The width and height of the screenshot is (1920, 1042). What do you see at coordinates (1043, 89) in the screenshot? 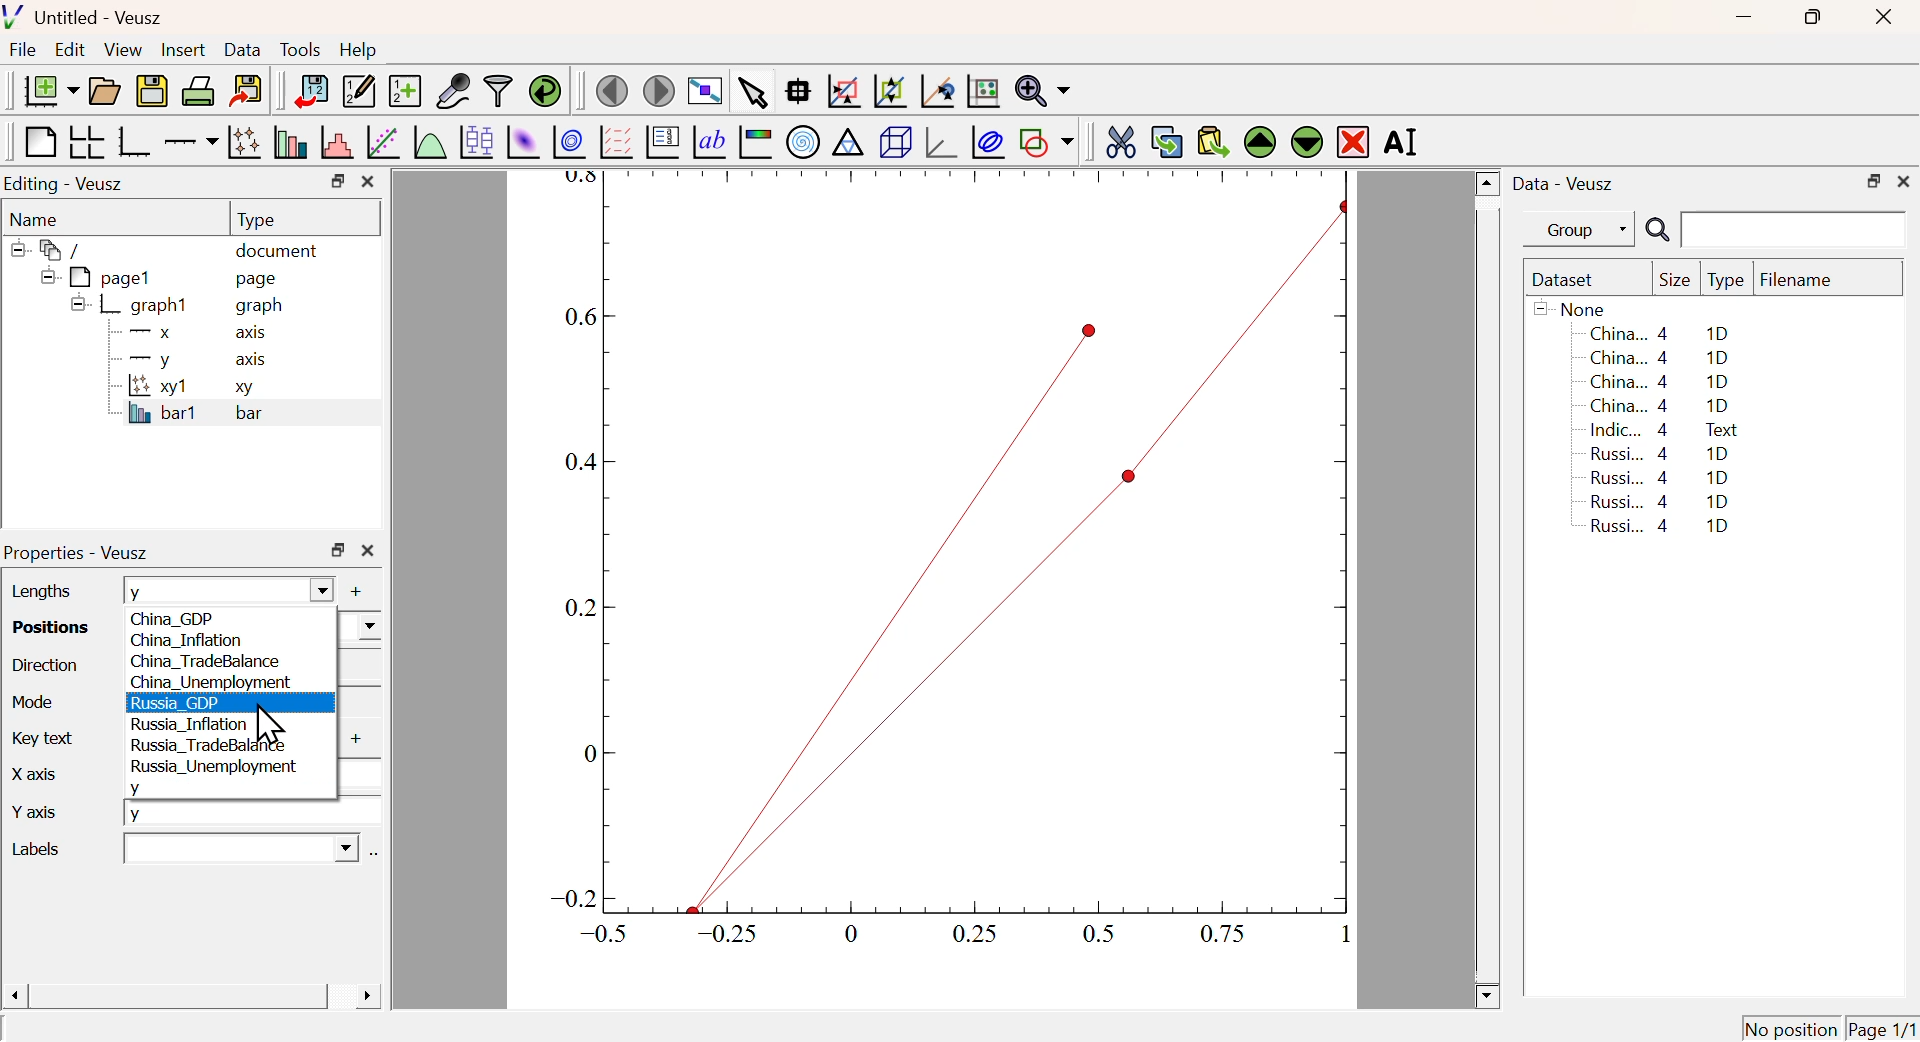
I see `Zoom function menu` at bounding box center [1043, 89].